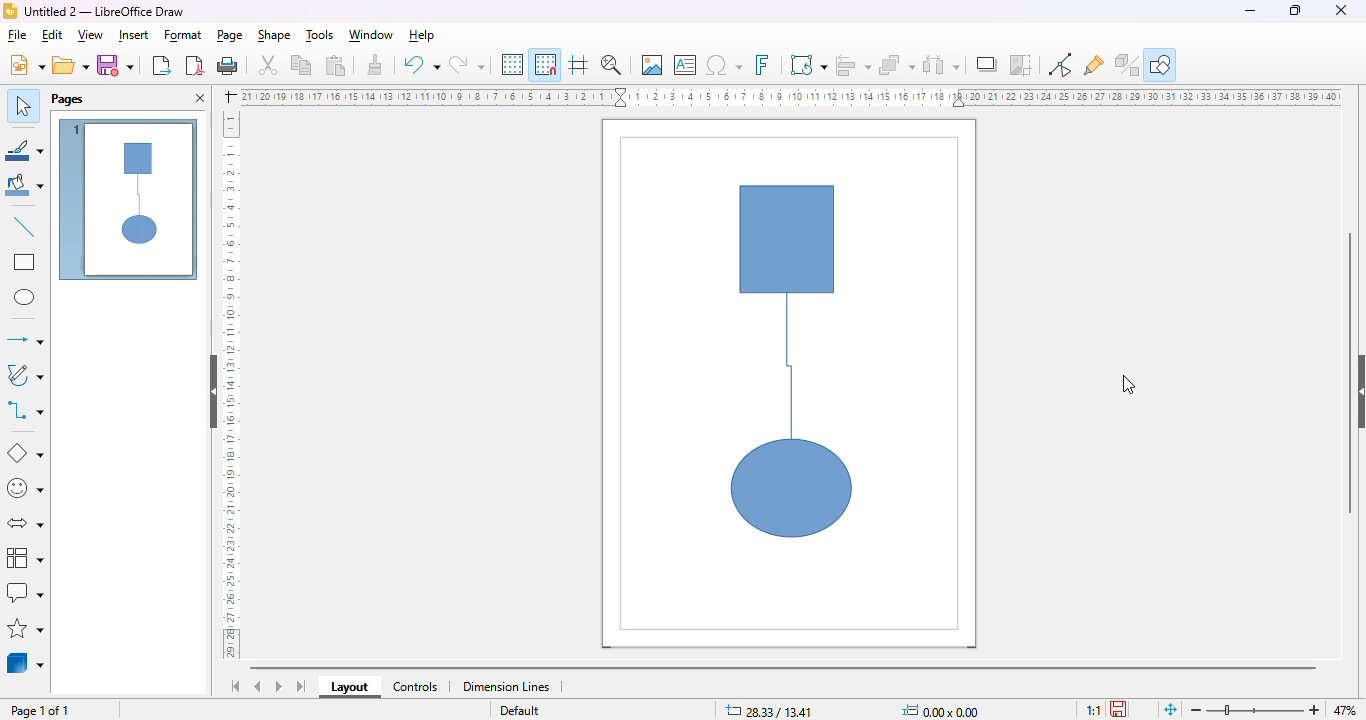 The height and width of the screenshot is (720, 1366). Describe the element at coordinates (941, 711) in the screenshot. I see `0.00 x 0.00` at that location.